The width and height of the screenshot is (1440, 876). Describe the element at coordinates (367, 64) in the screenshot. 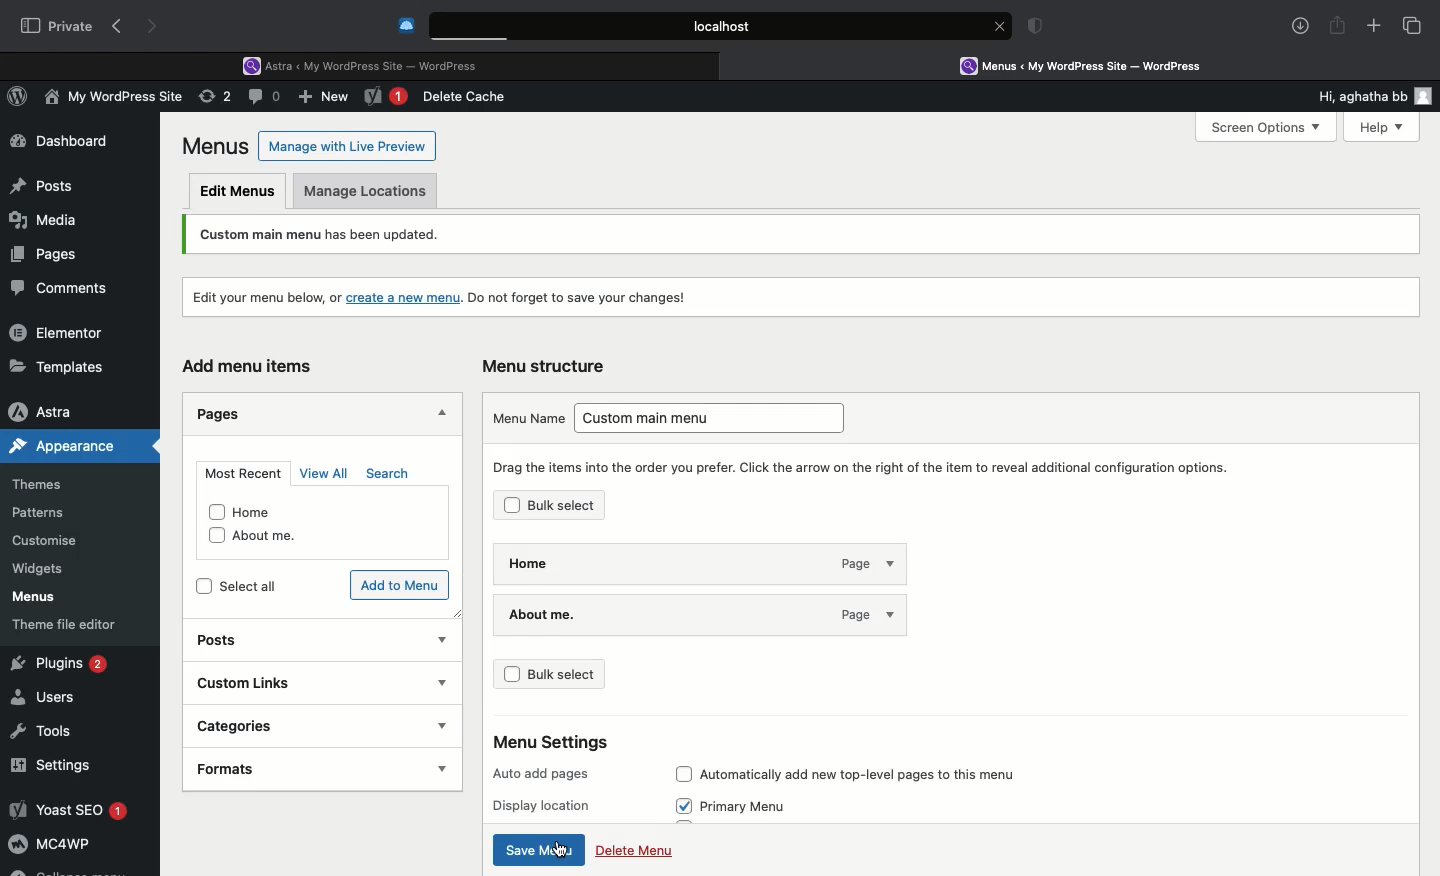

I see `Astra < My WordPress Site - WordPress` at that location.